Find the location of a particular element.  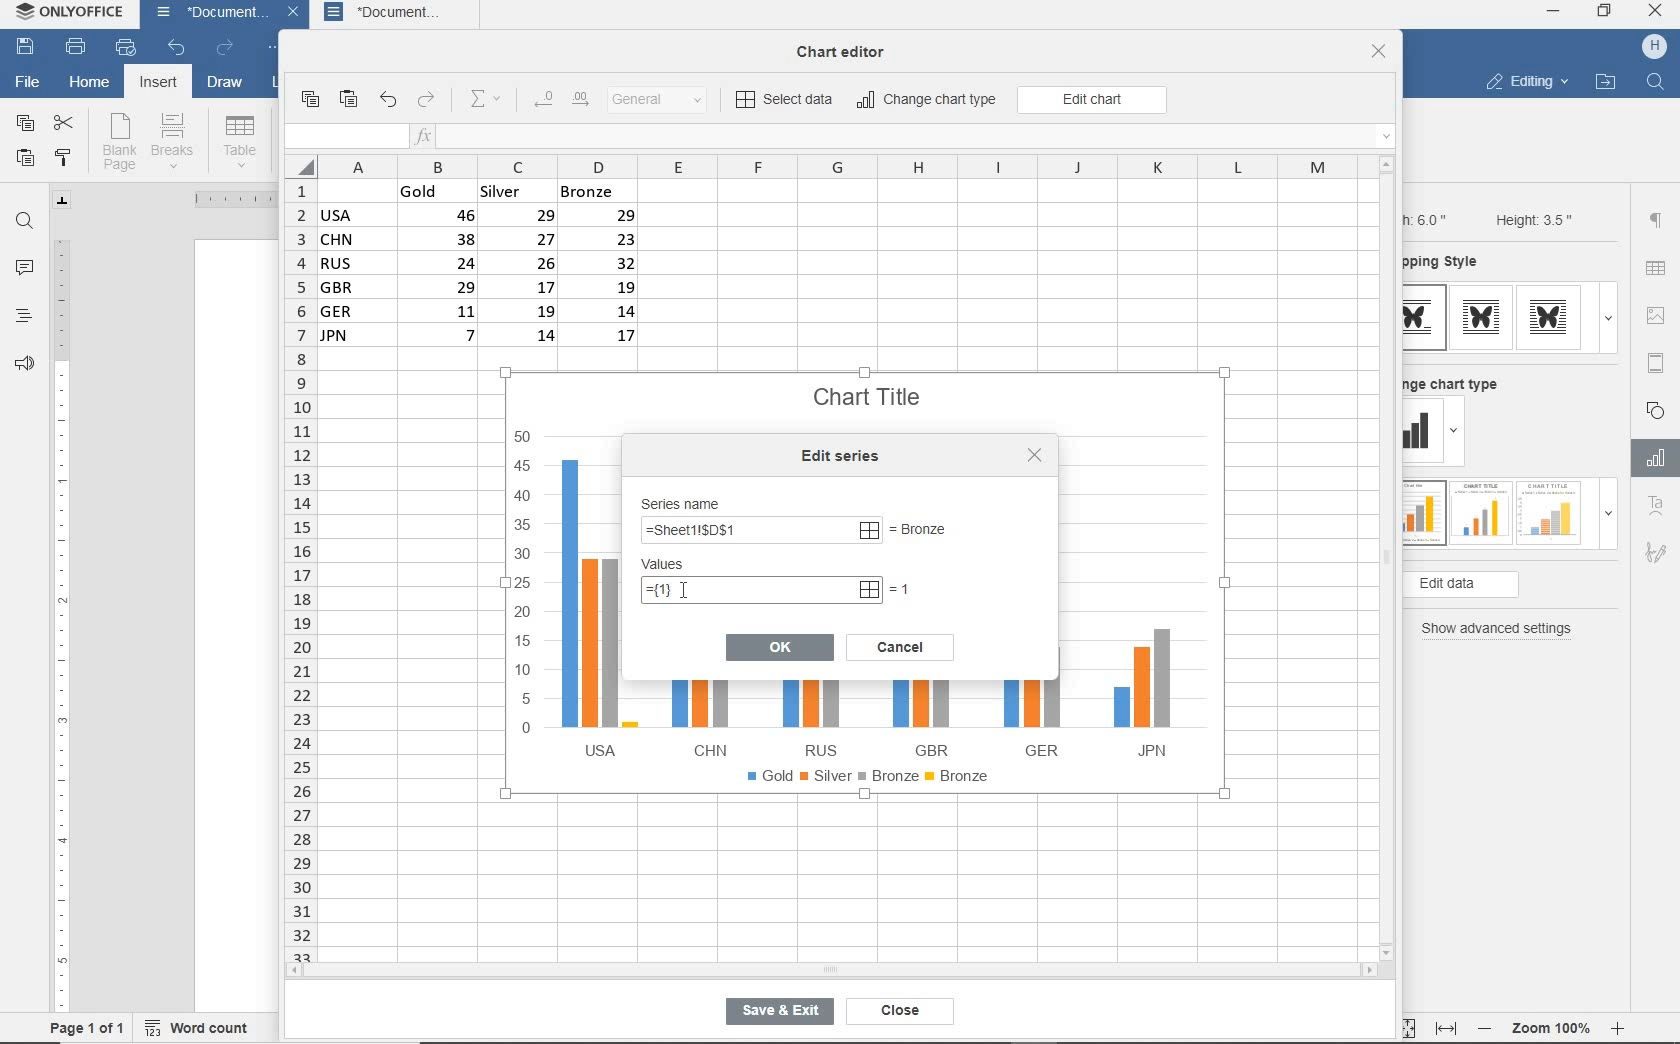

blank page is located at coordinates (119, 142).